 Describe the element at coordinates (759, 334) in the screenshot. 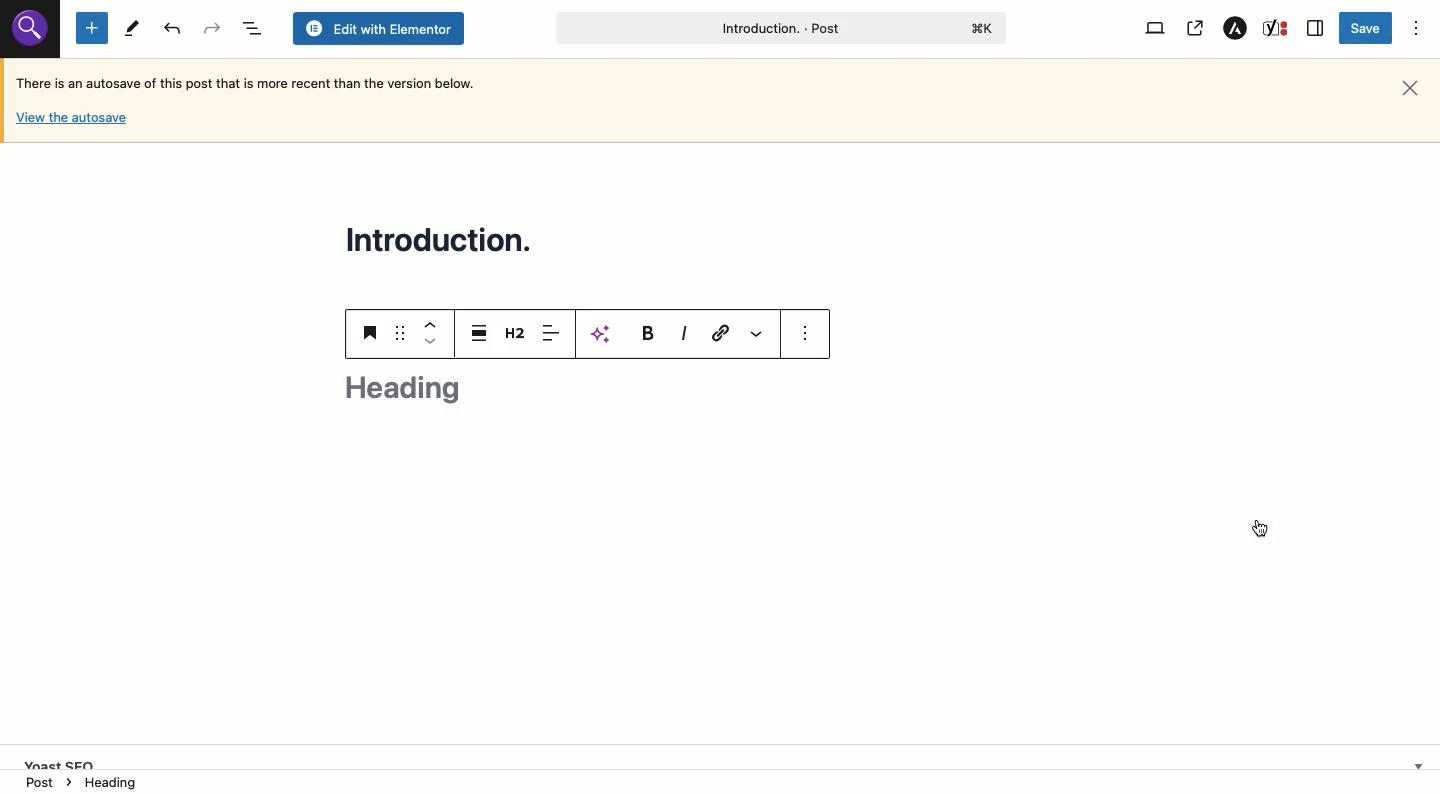

I see `More` at that location.